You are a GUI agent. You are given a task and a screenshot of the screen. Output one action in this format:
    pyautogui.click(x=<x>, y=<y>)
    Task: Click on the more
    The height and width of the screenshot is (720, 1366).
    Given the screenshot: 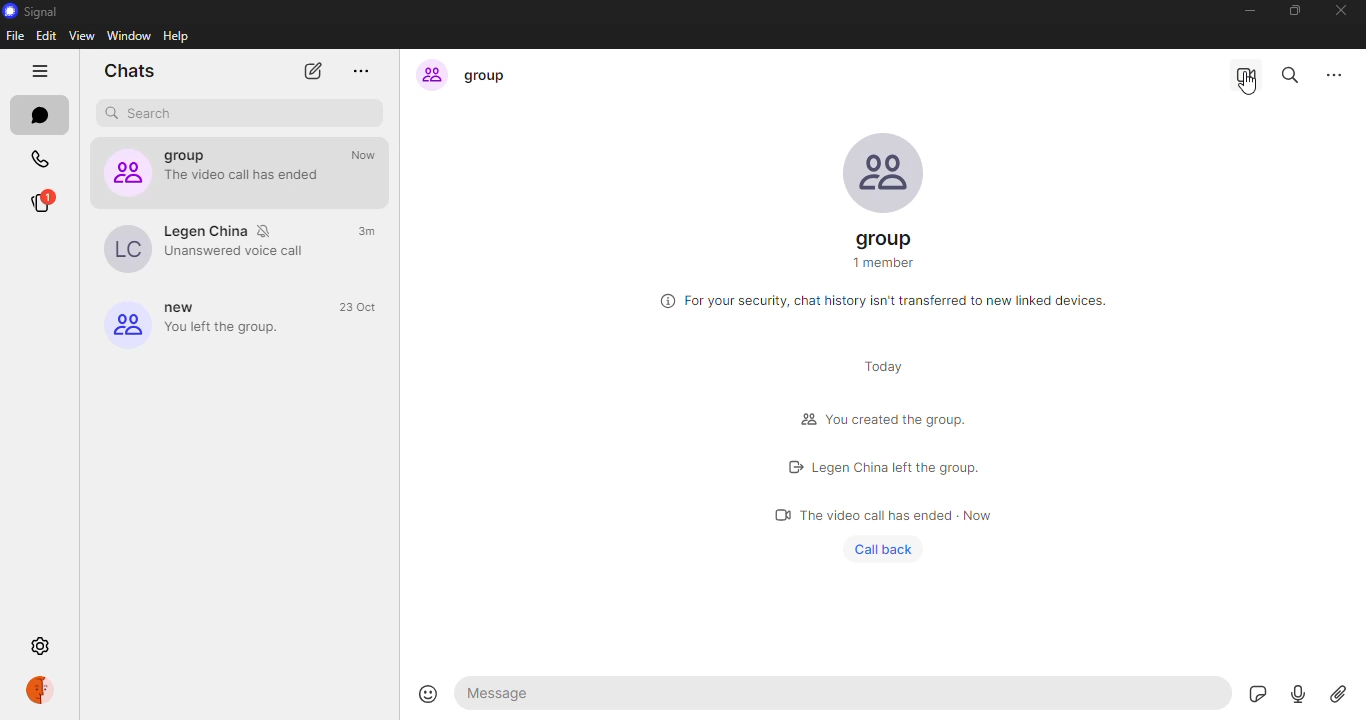 What is the action you would take?
    pyautogui.click(x=1334, y=72)
    